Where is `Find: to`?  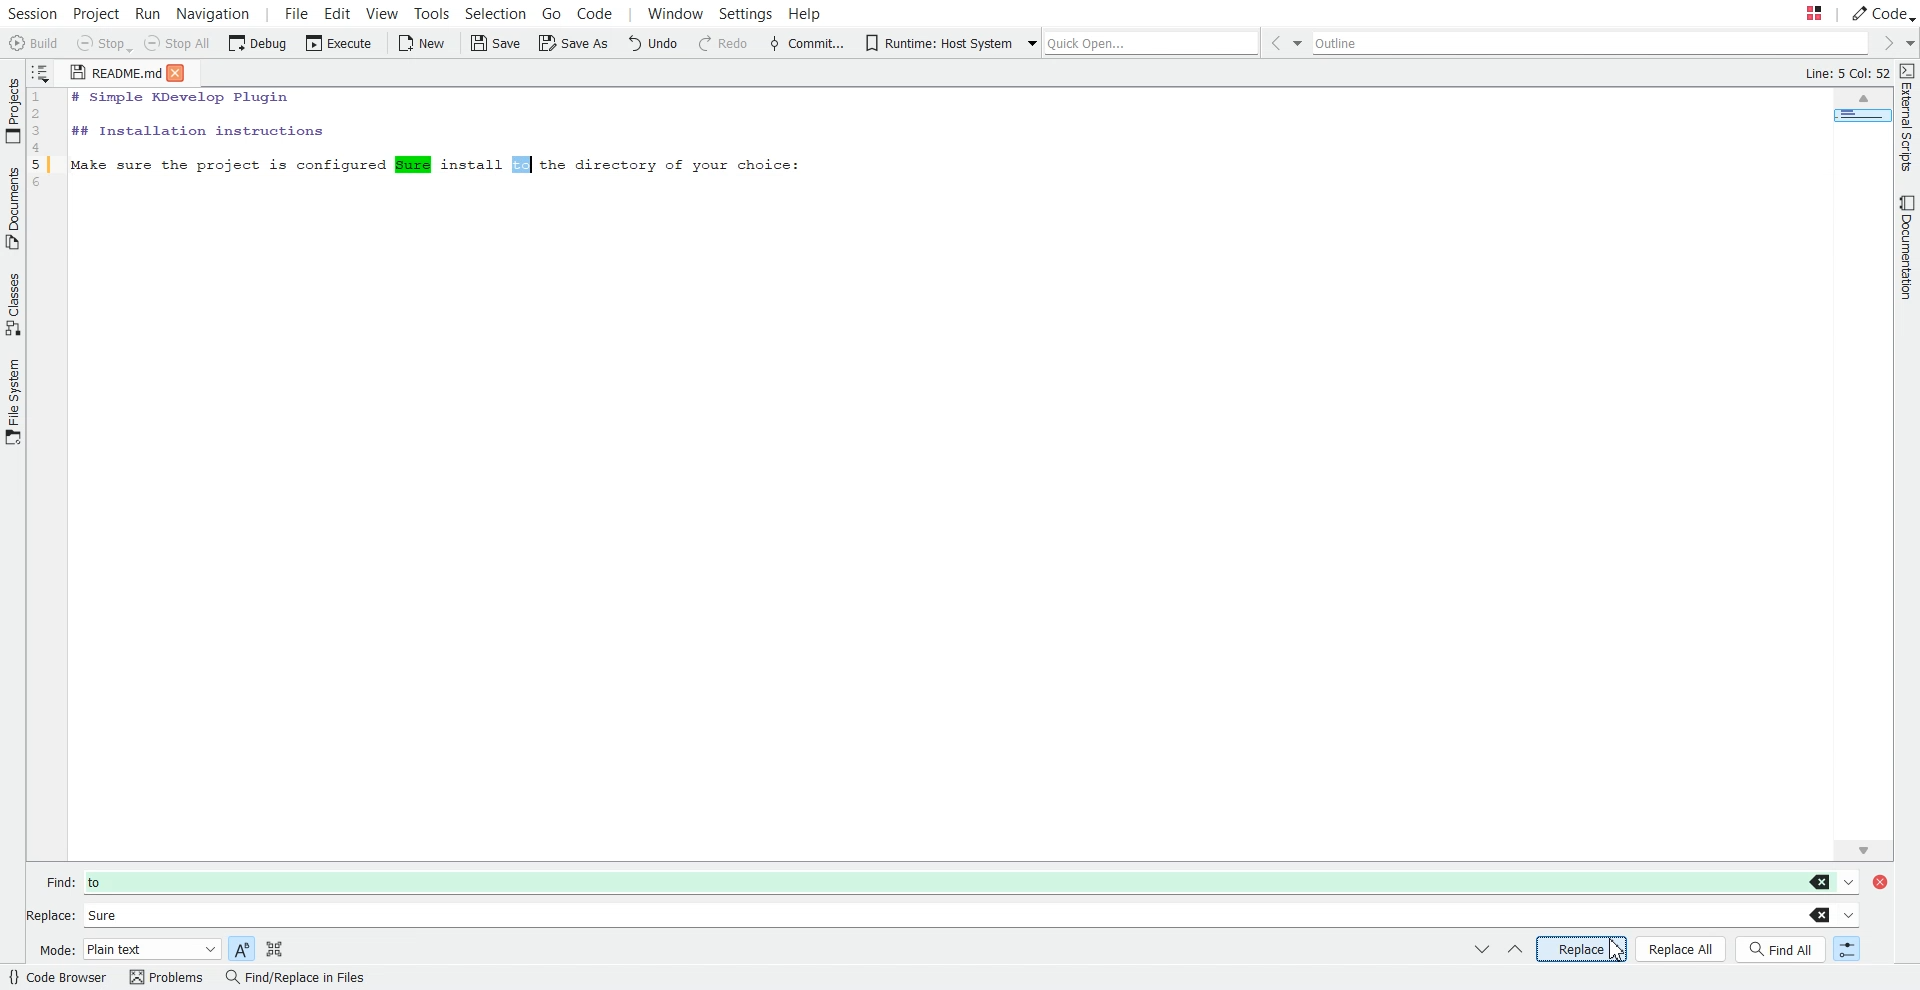 Find: to is located at coordinates (950, 877).